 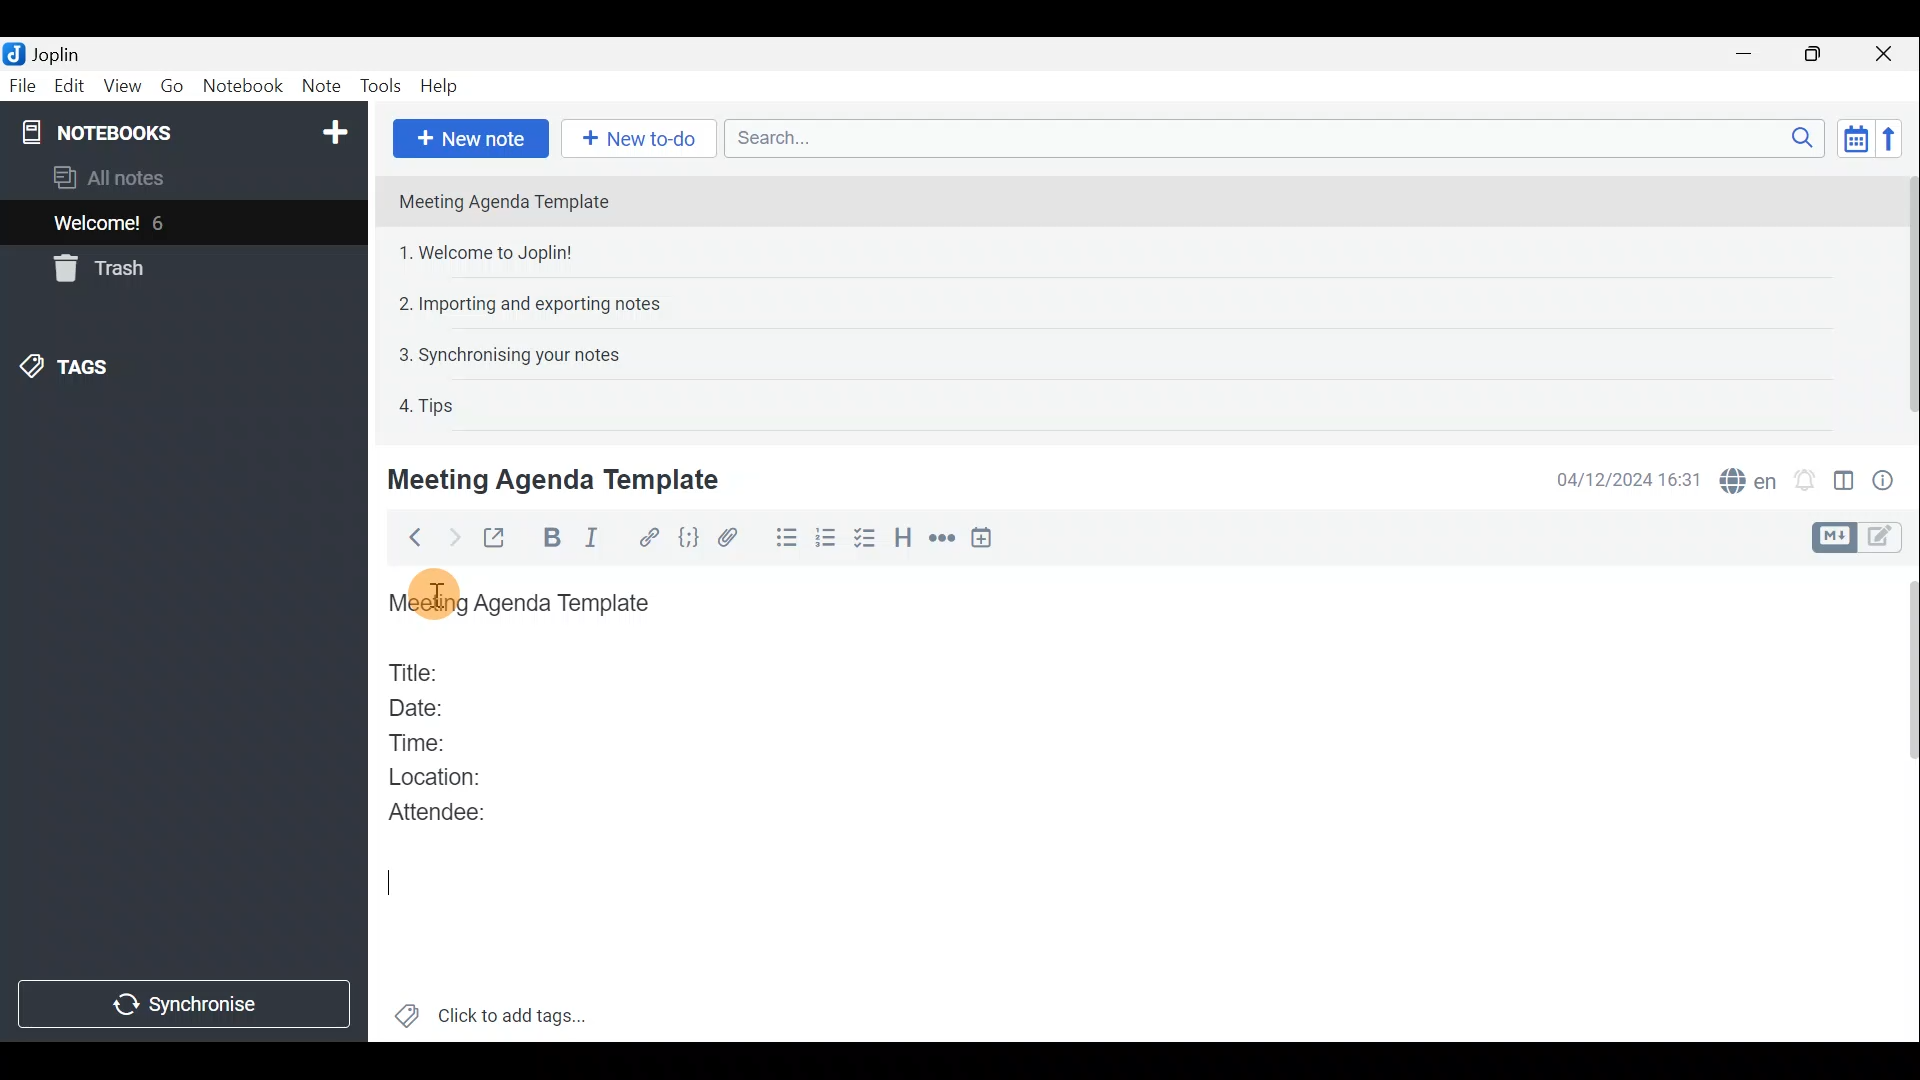 What do you see at coordinates (55, 53) in the screenshot?
I see `Joplin` at bounding box center [55, 53].